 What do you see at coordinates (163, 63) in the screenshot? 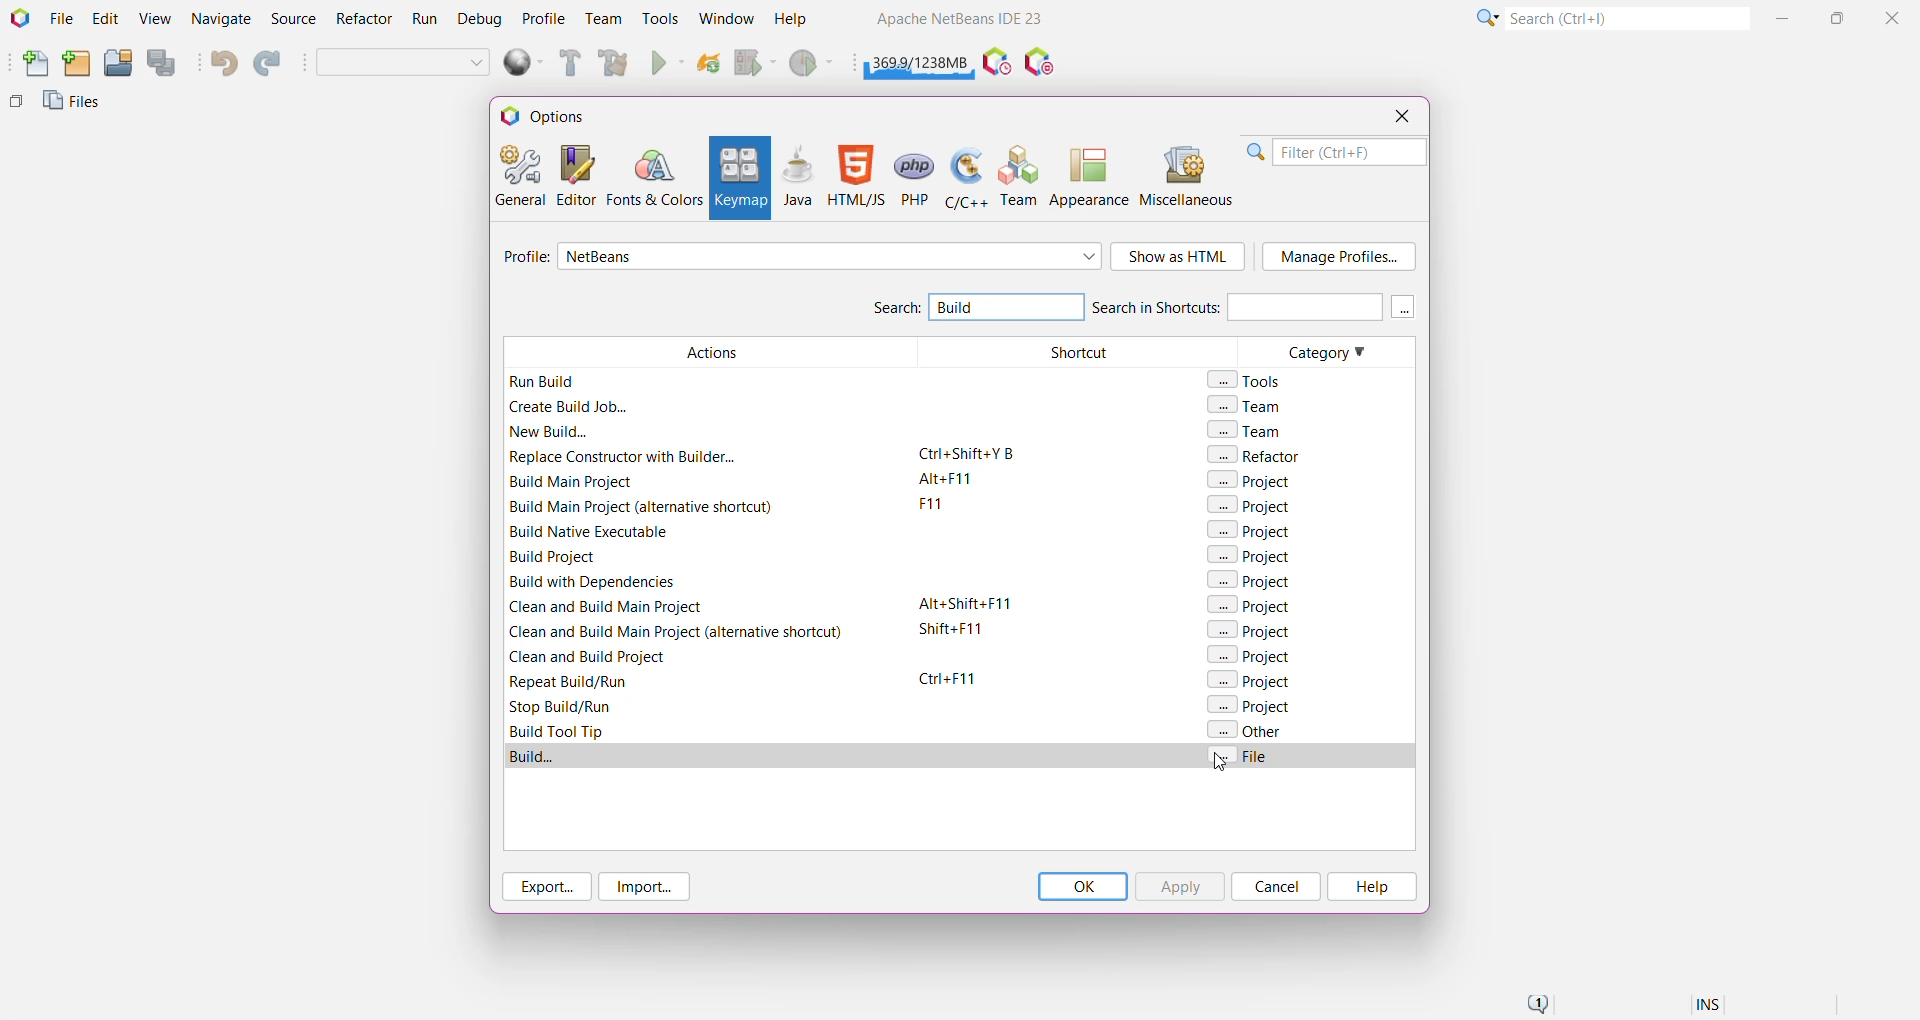
I see `Save All` at bounding box center [163, 63].